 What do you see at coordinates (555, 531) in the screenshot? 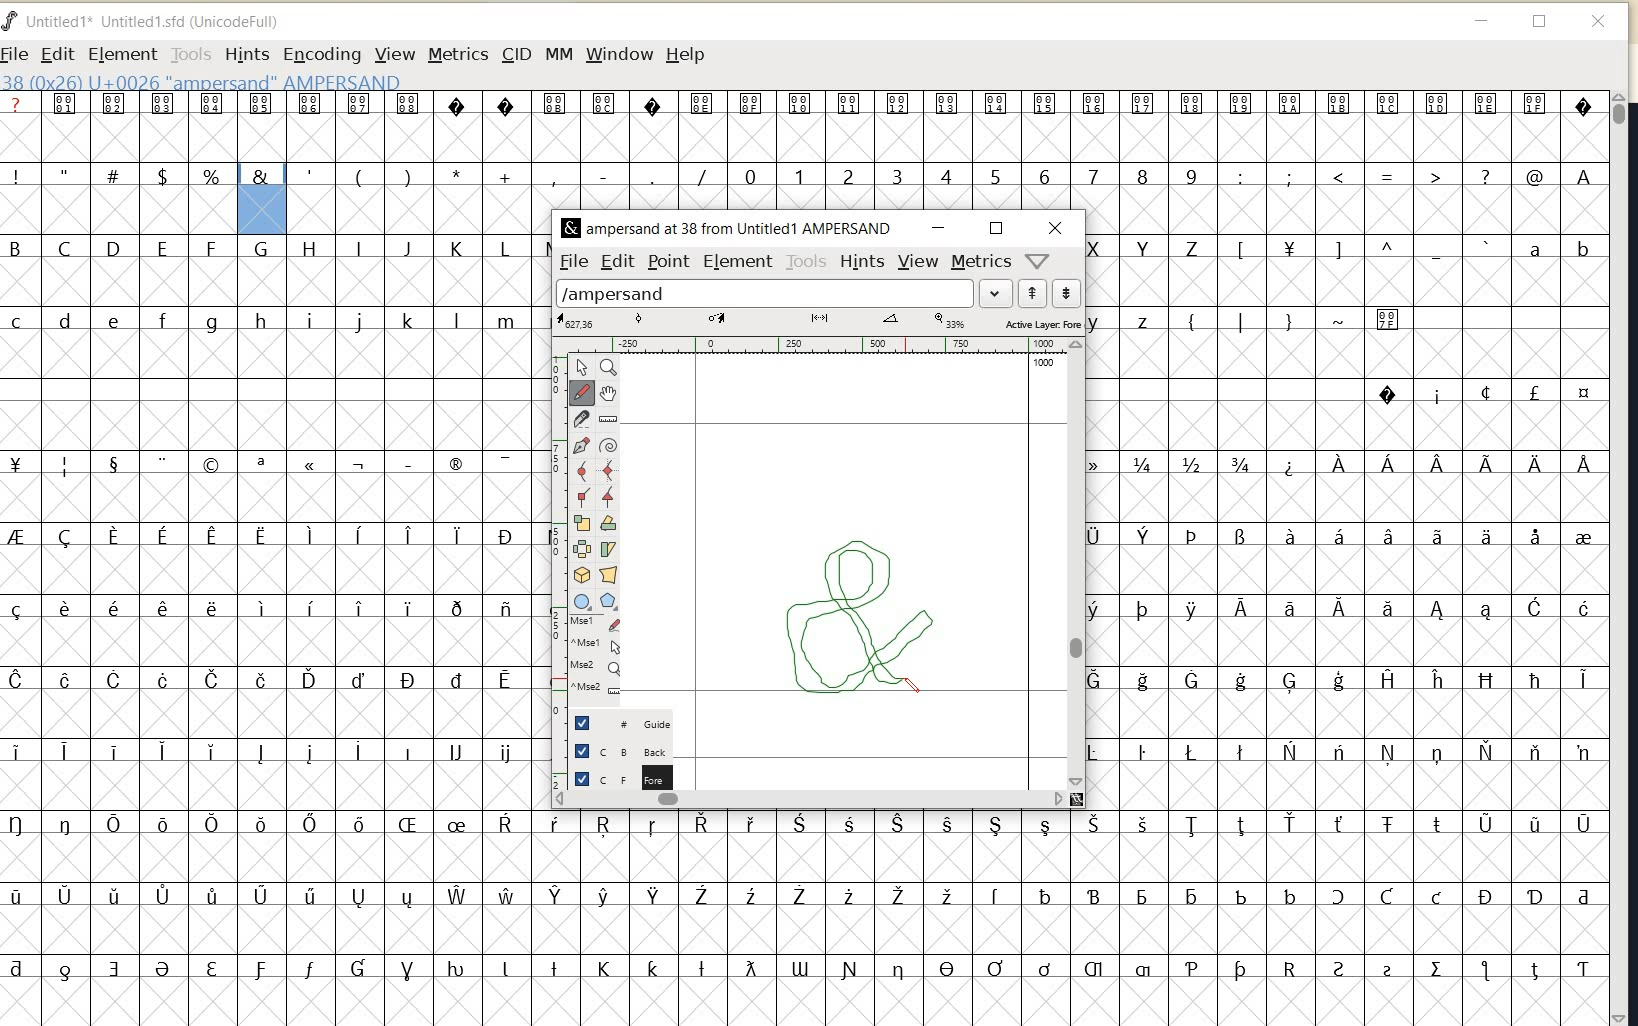
I see `SCALE` at bounding box center [555, 531].